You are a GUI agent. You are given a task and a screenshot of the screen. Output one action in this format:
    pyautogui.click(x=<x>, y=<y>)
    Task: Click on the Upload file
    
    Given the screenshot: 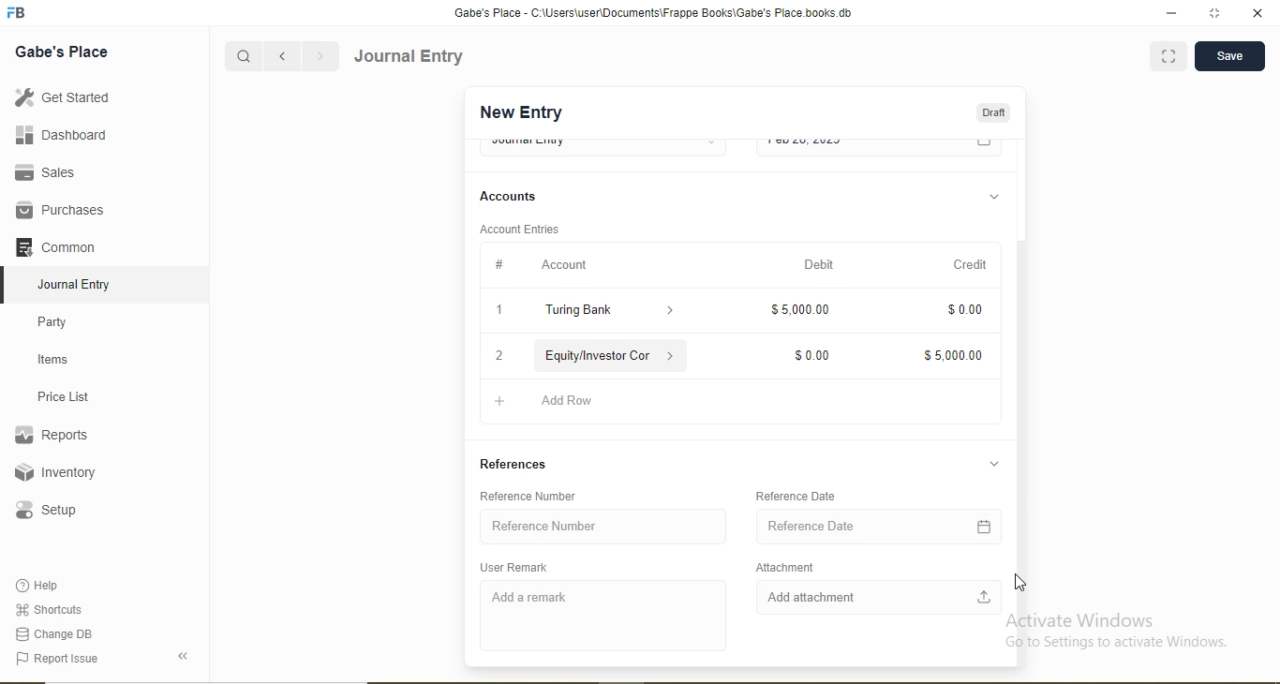 What is the action you would take?
    pyautogui.click(x=985, y=596)
    